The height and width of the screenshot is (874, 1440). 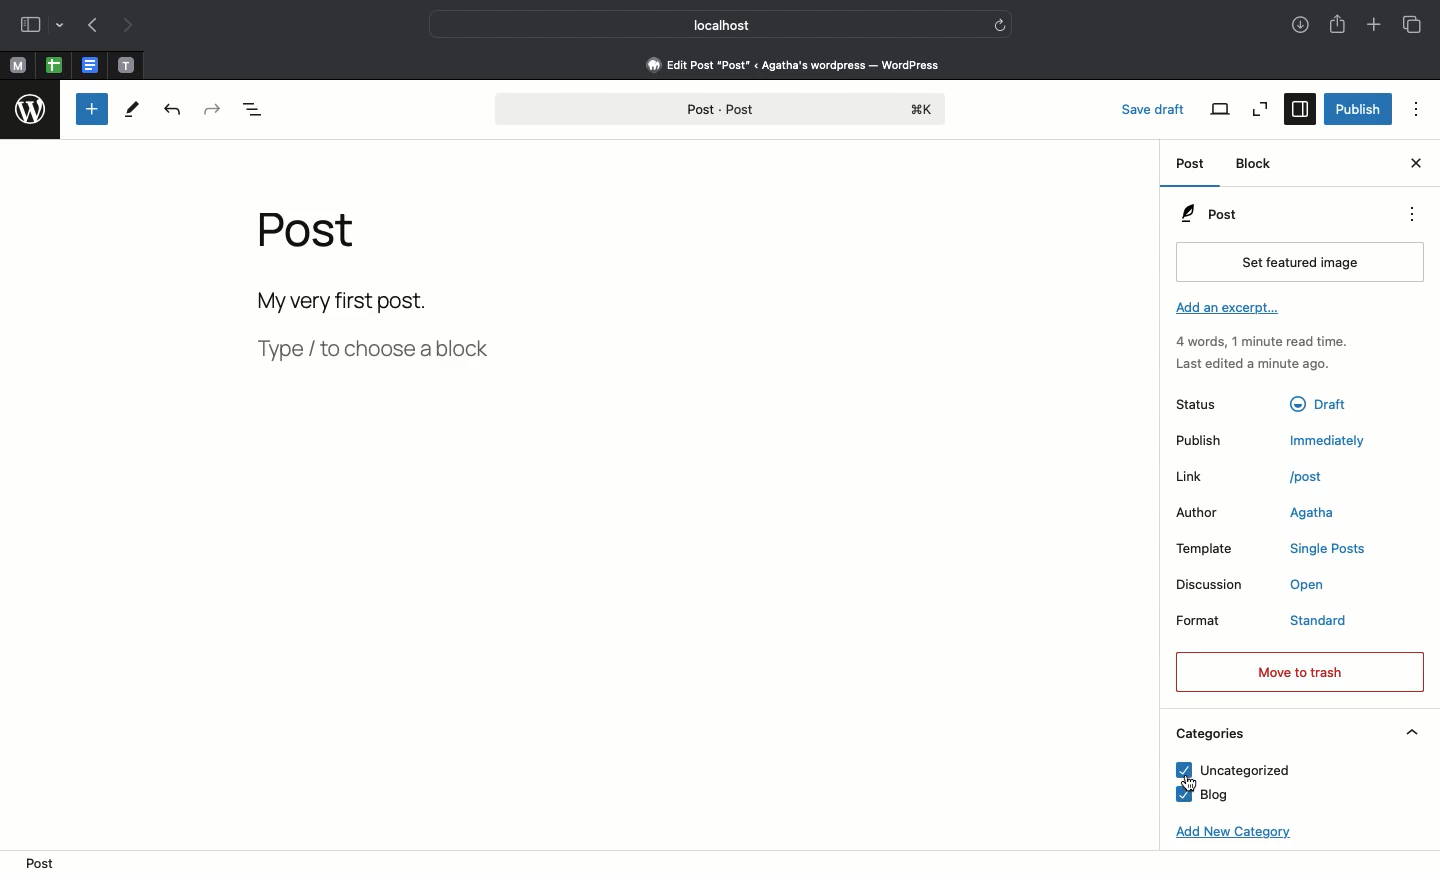 What do you see at coordinates (268, 108) in the screenshot?
I see `Document overview` at bounding box center [268, 108].